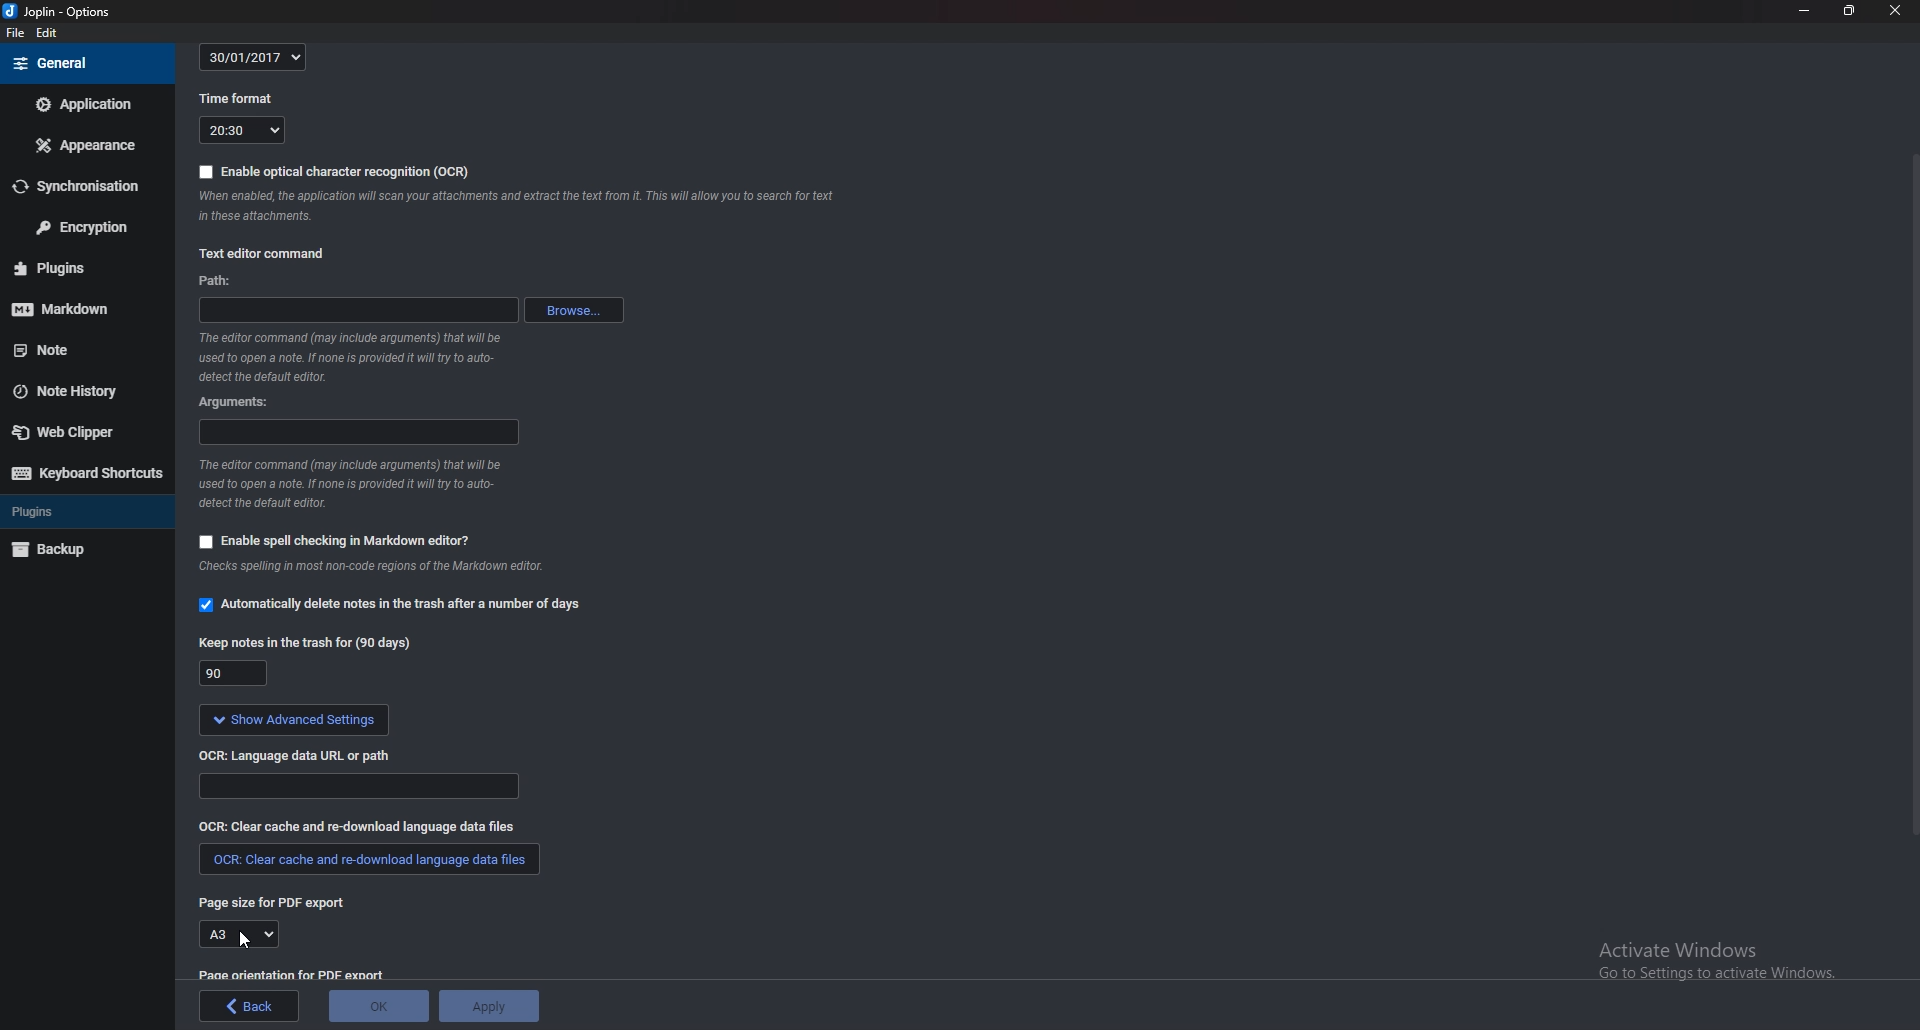  I want to click on Minimize, so click(1805, 11).